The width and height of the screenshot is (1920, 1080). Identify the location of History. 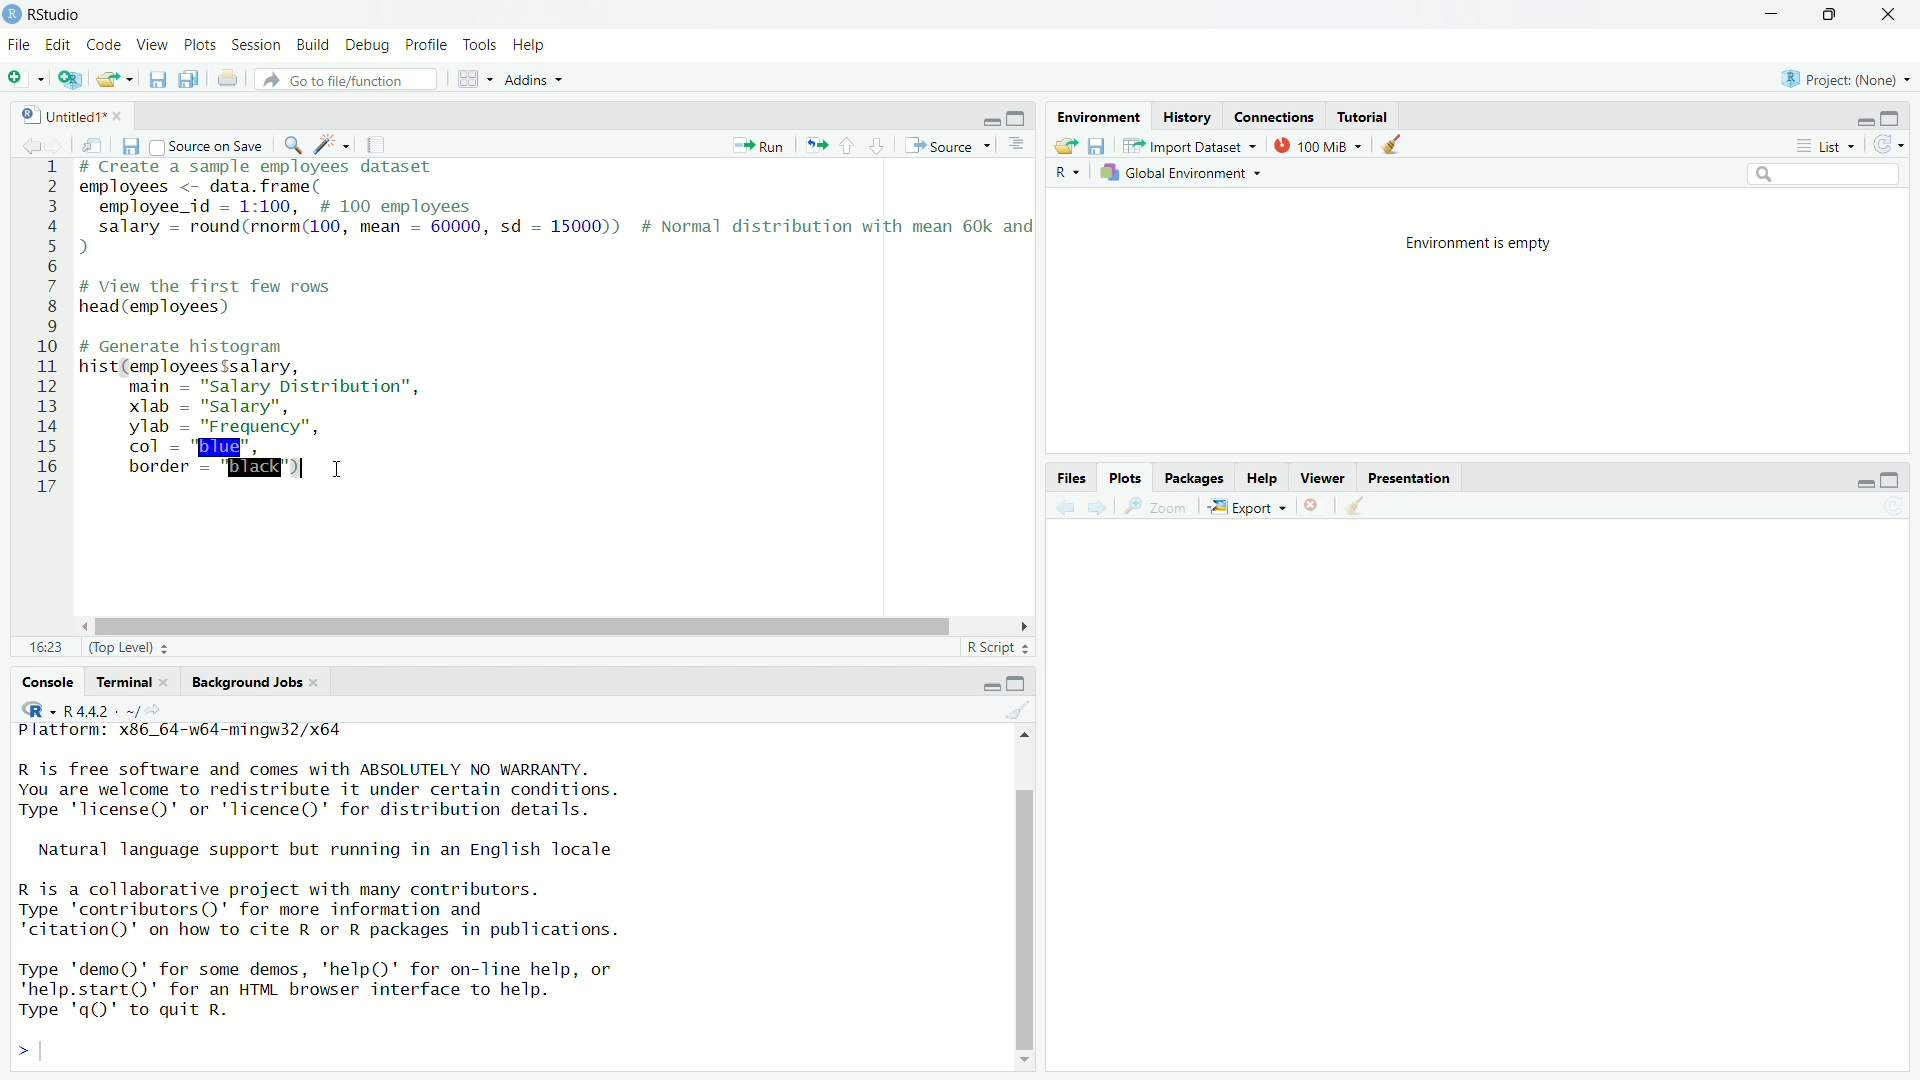
(1190, 116).